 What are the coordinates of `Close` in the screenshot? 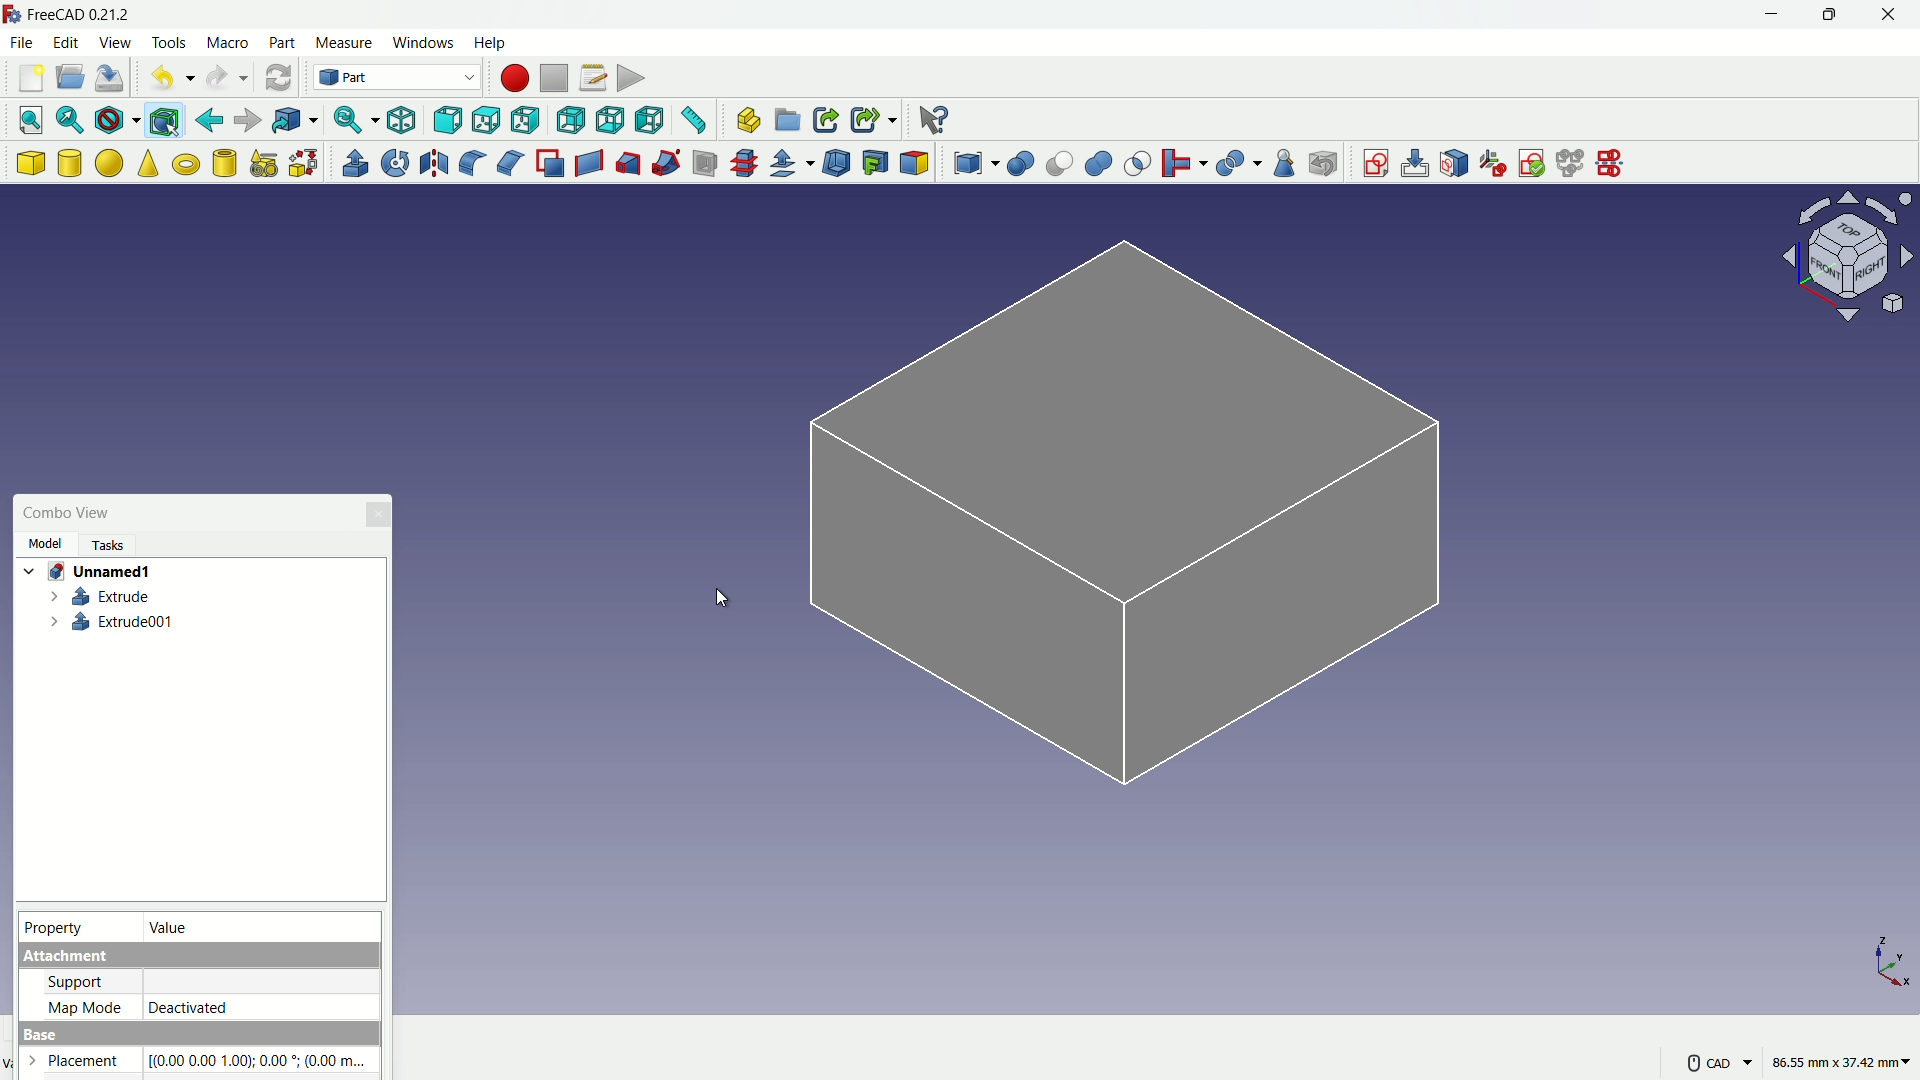 It's located at (378, 516).